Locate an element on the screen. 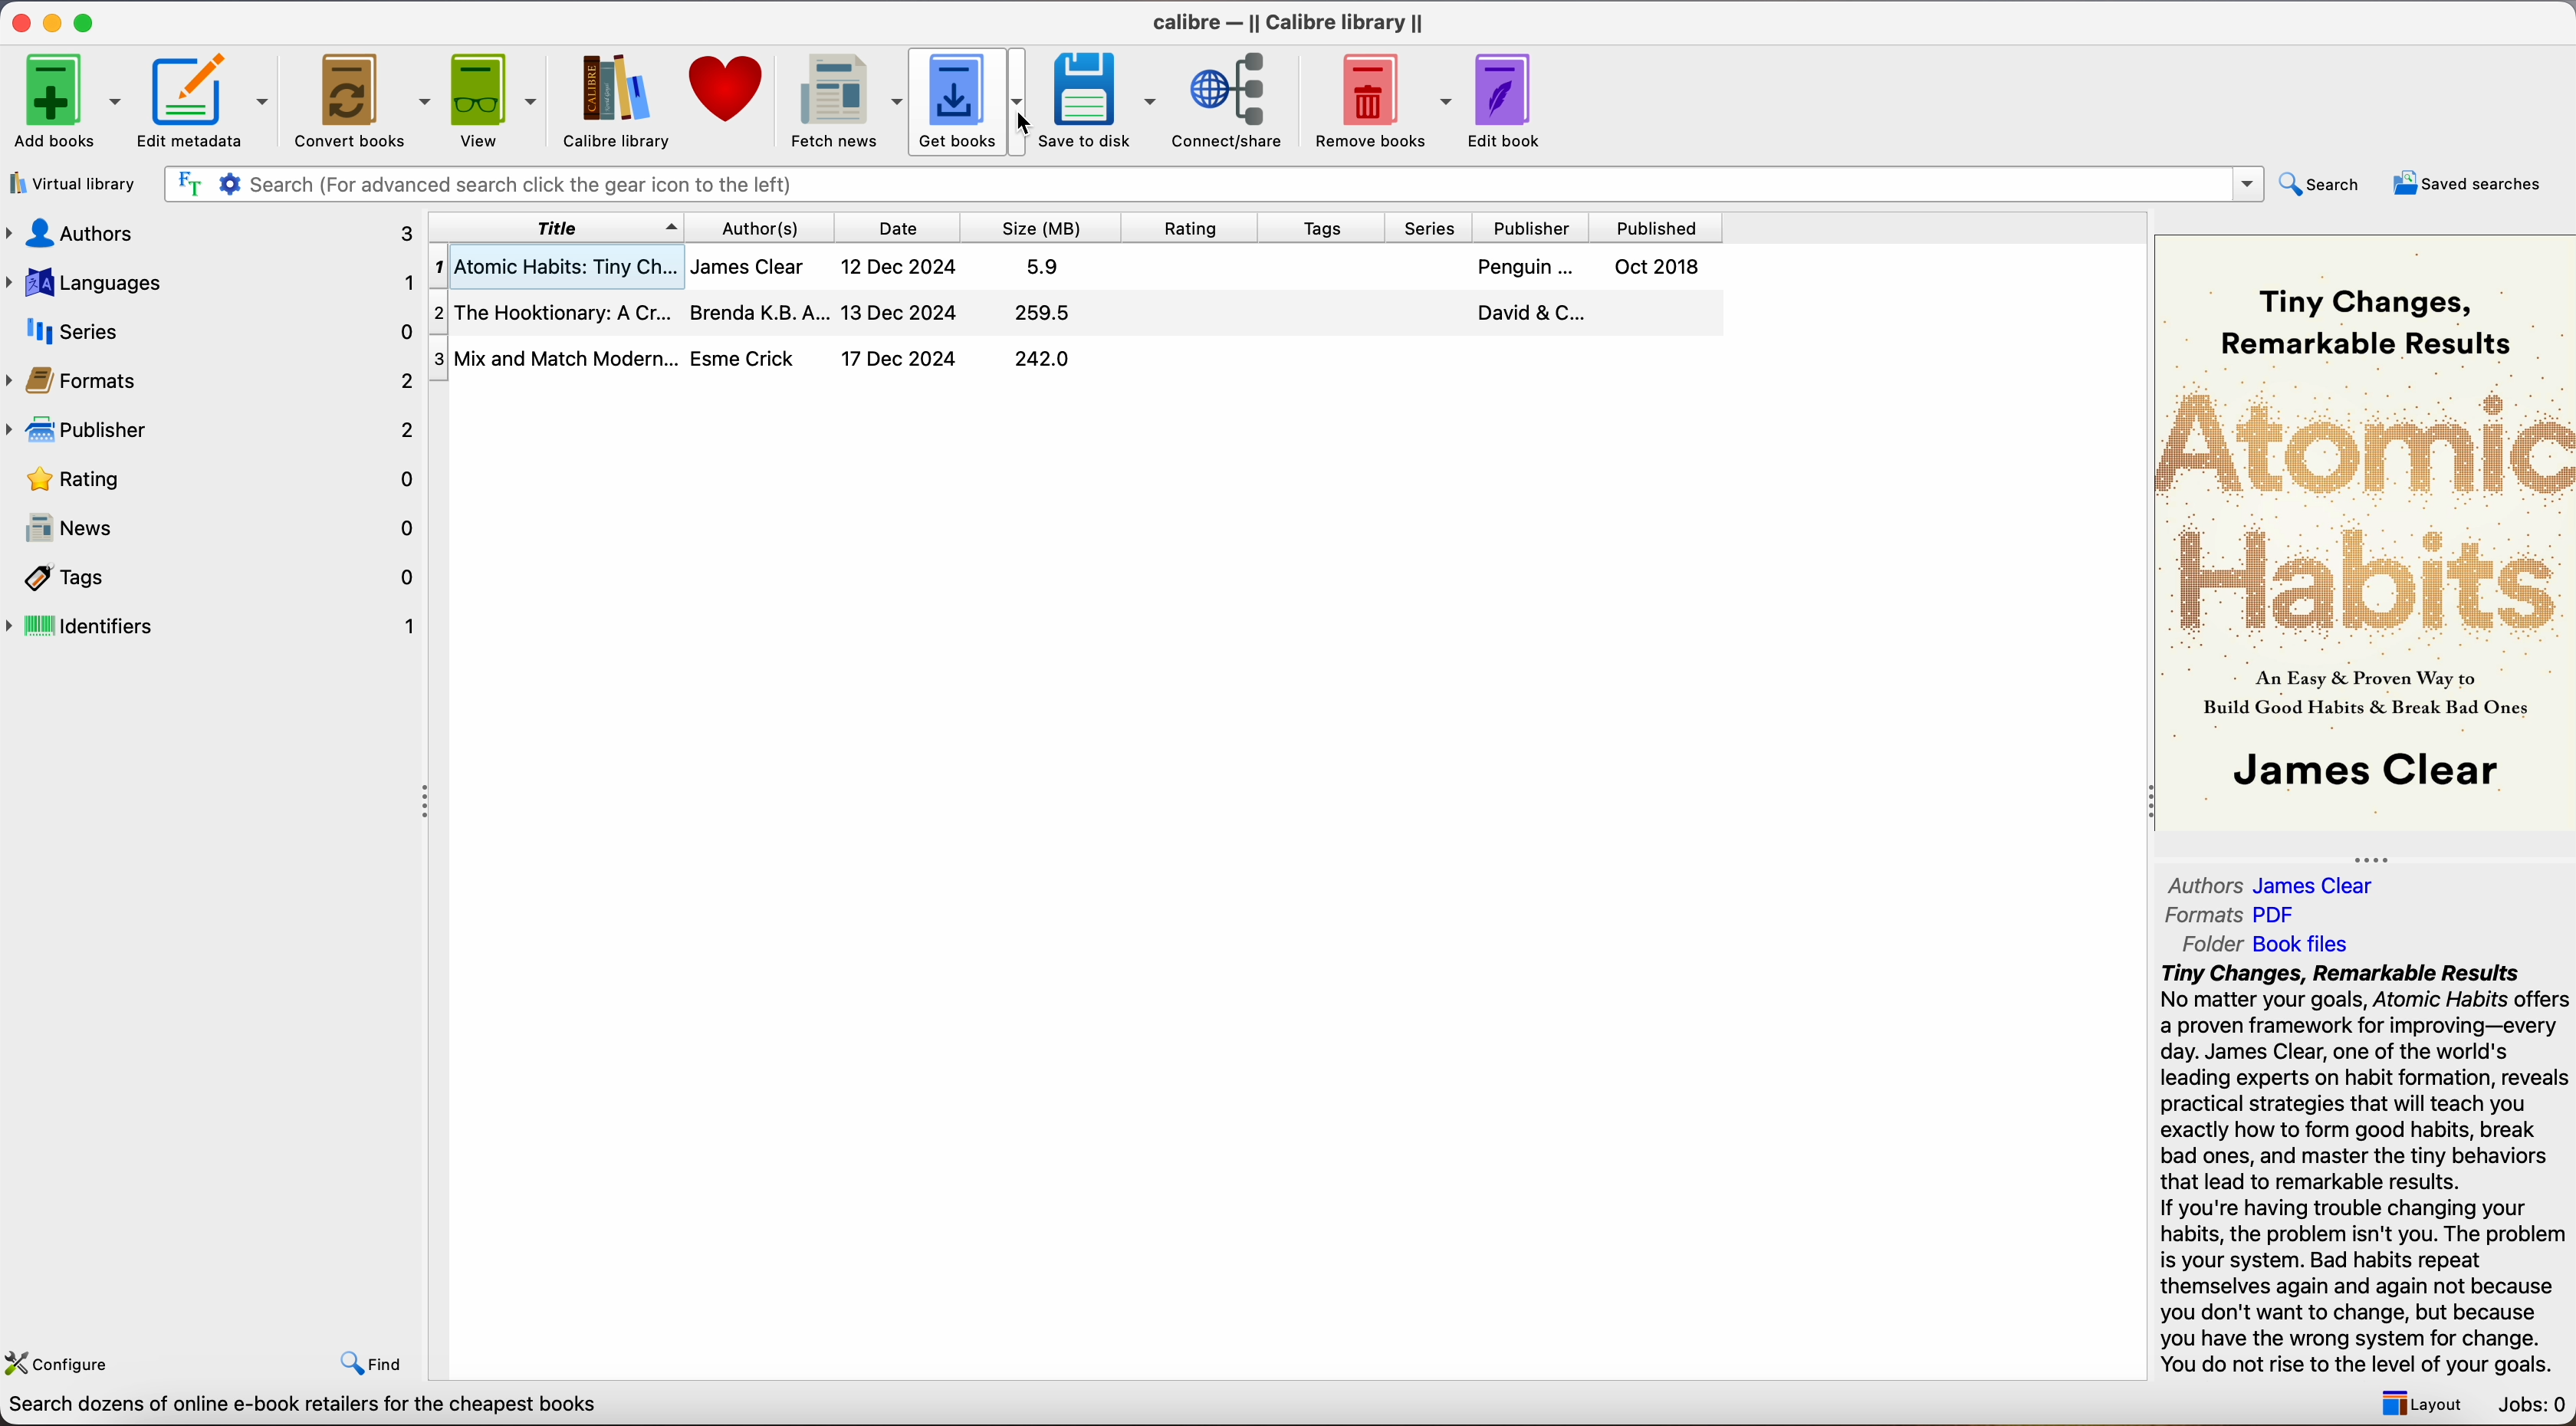  series is located at coordinates (1438, 228).